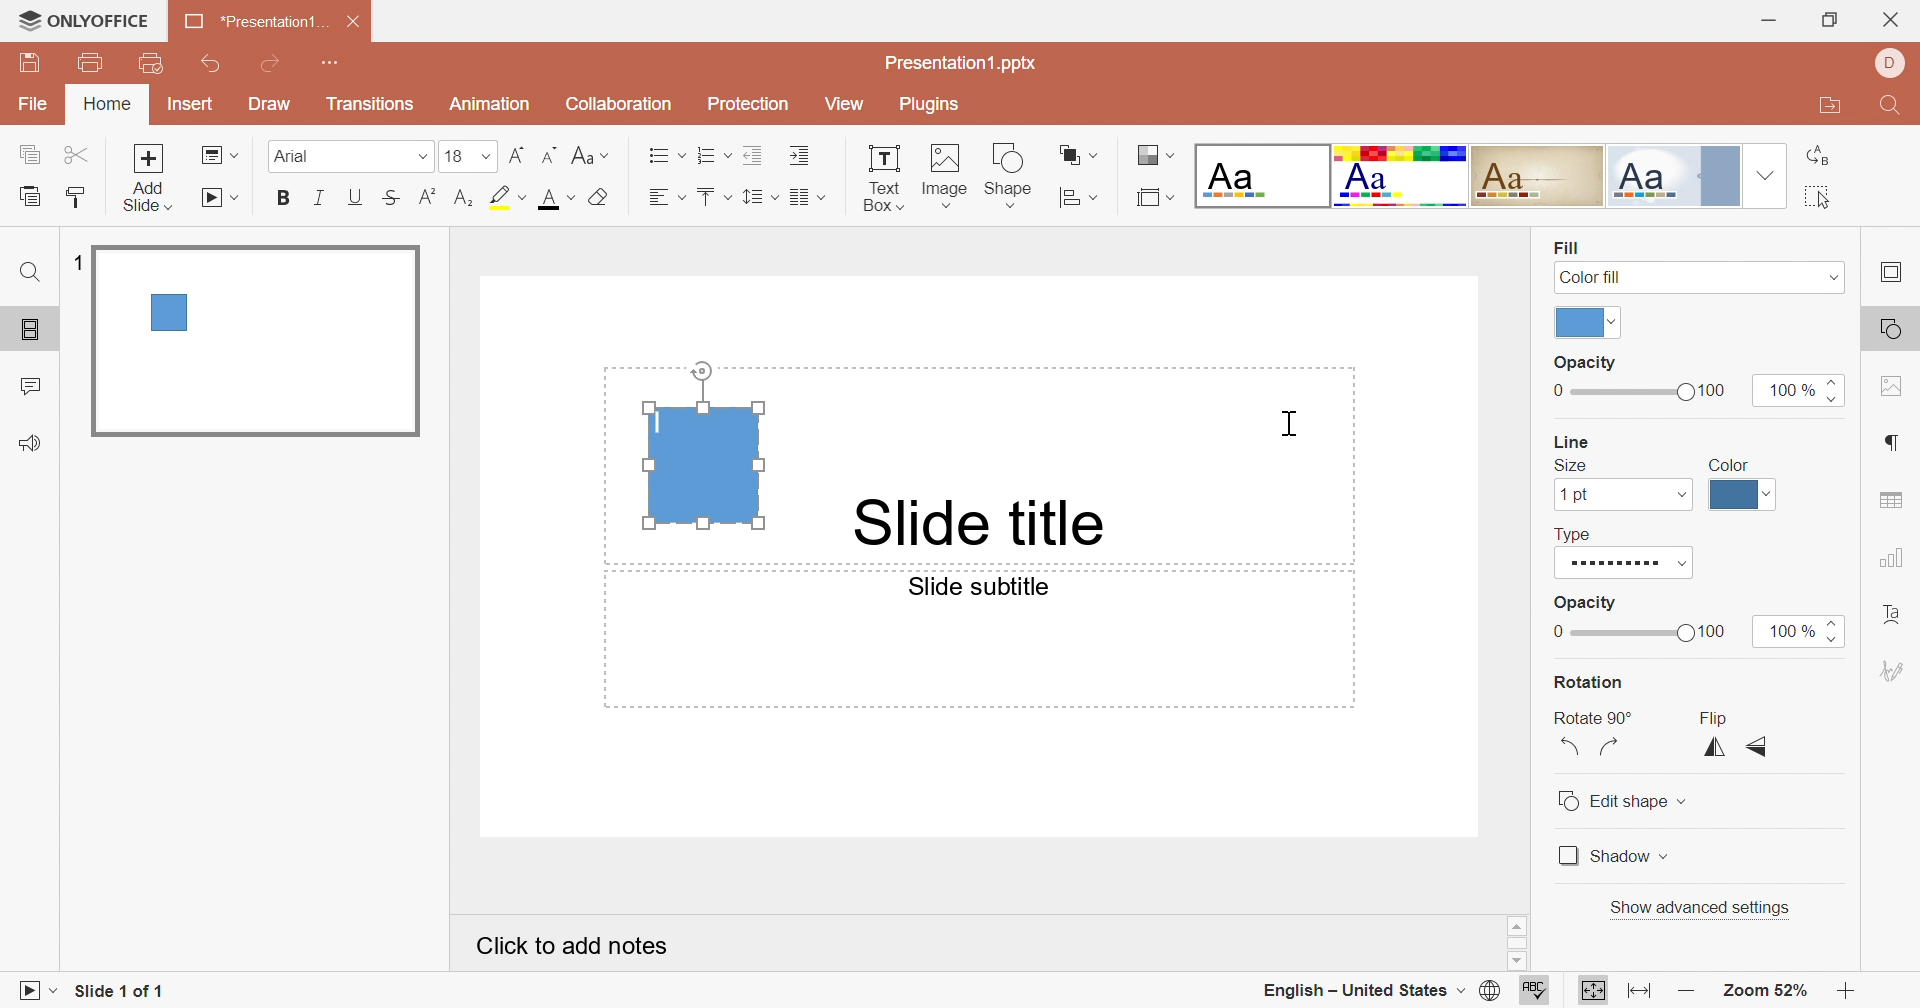  I want to click on Drop Down, so click(1617, 323).